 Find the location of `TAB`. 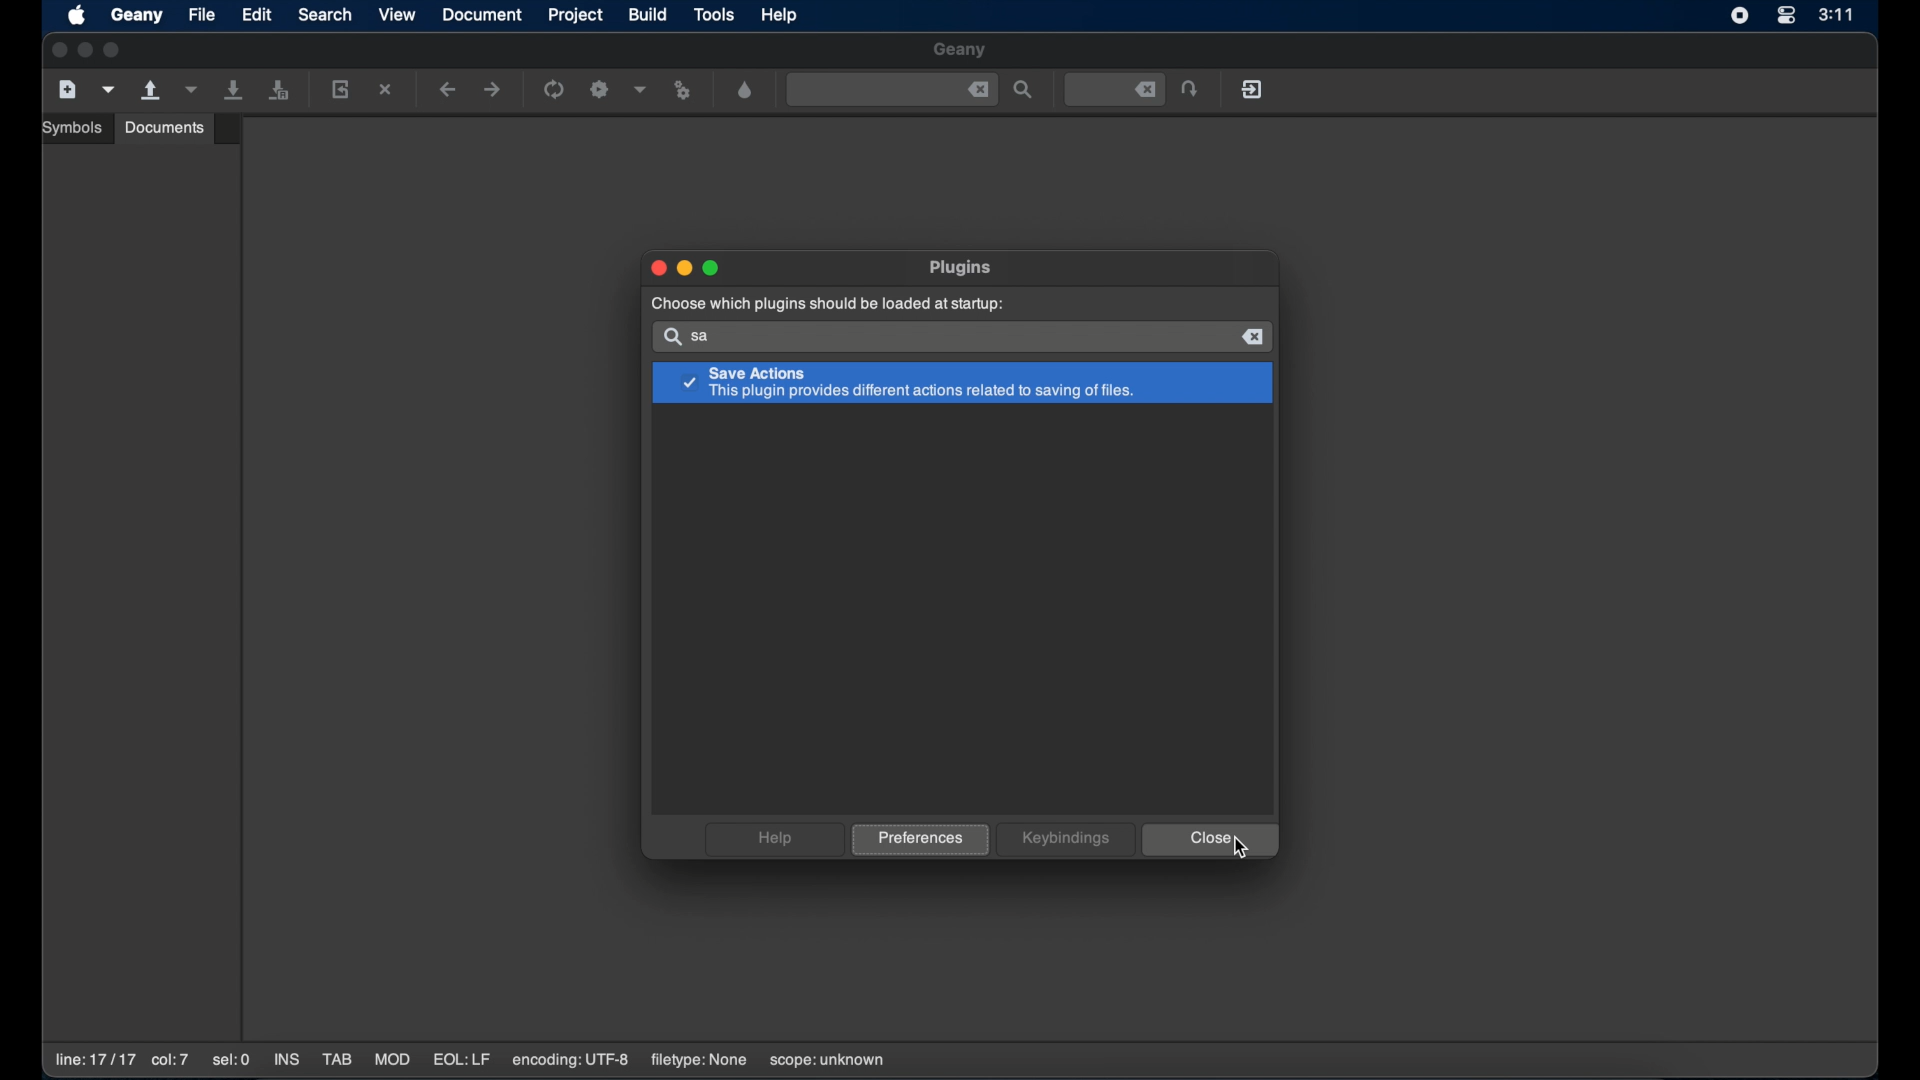

TAB is located at coordinates (337, 1060).